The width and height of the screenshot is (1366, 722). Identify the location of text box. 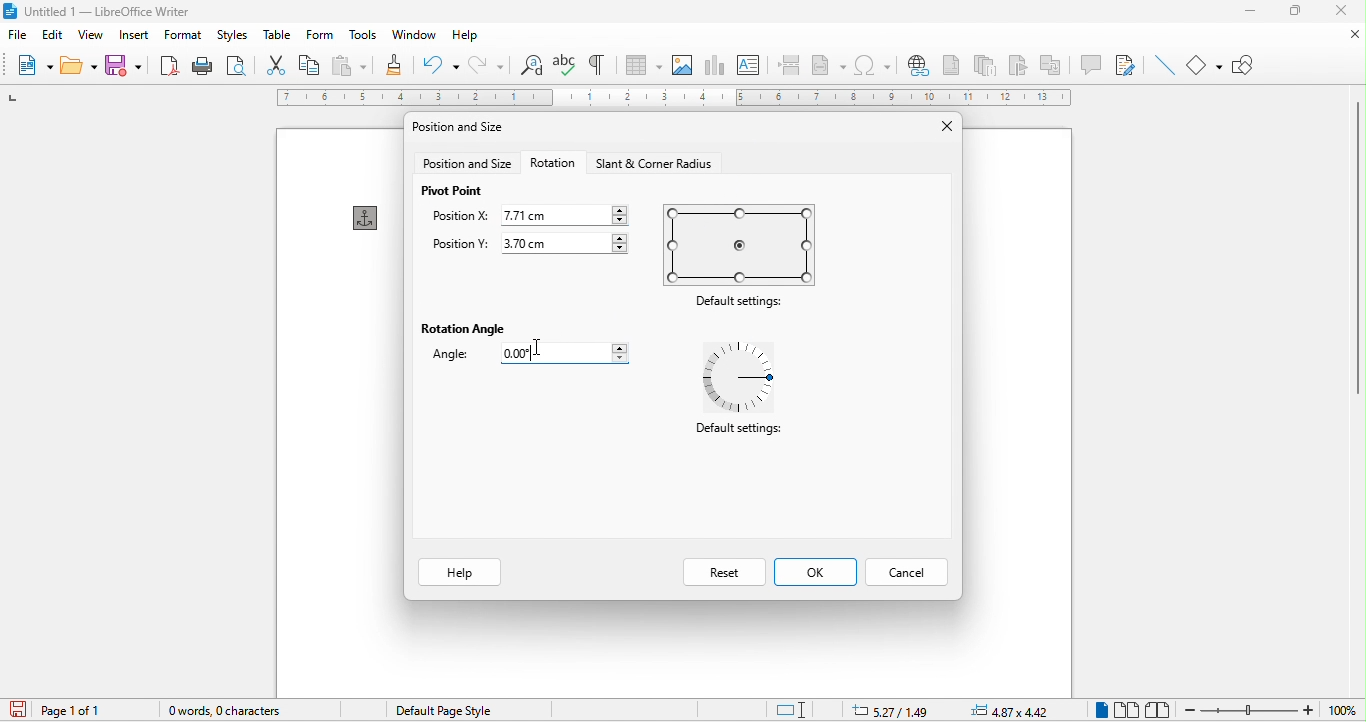
(748, 64).